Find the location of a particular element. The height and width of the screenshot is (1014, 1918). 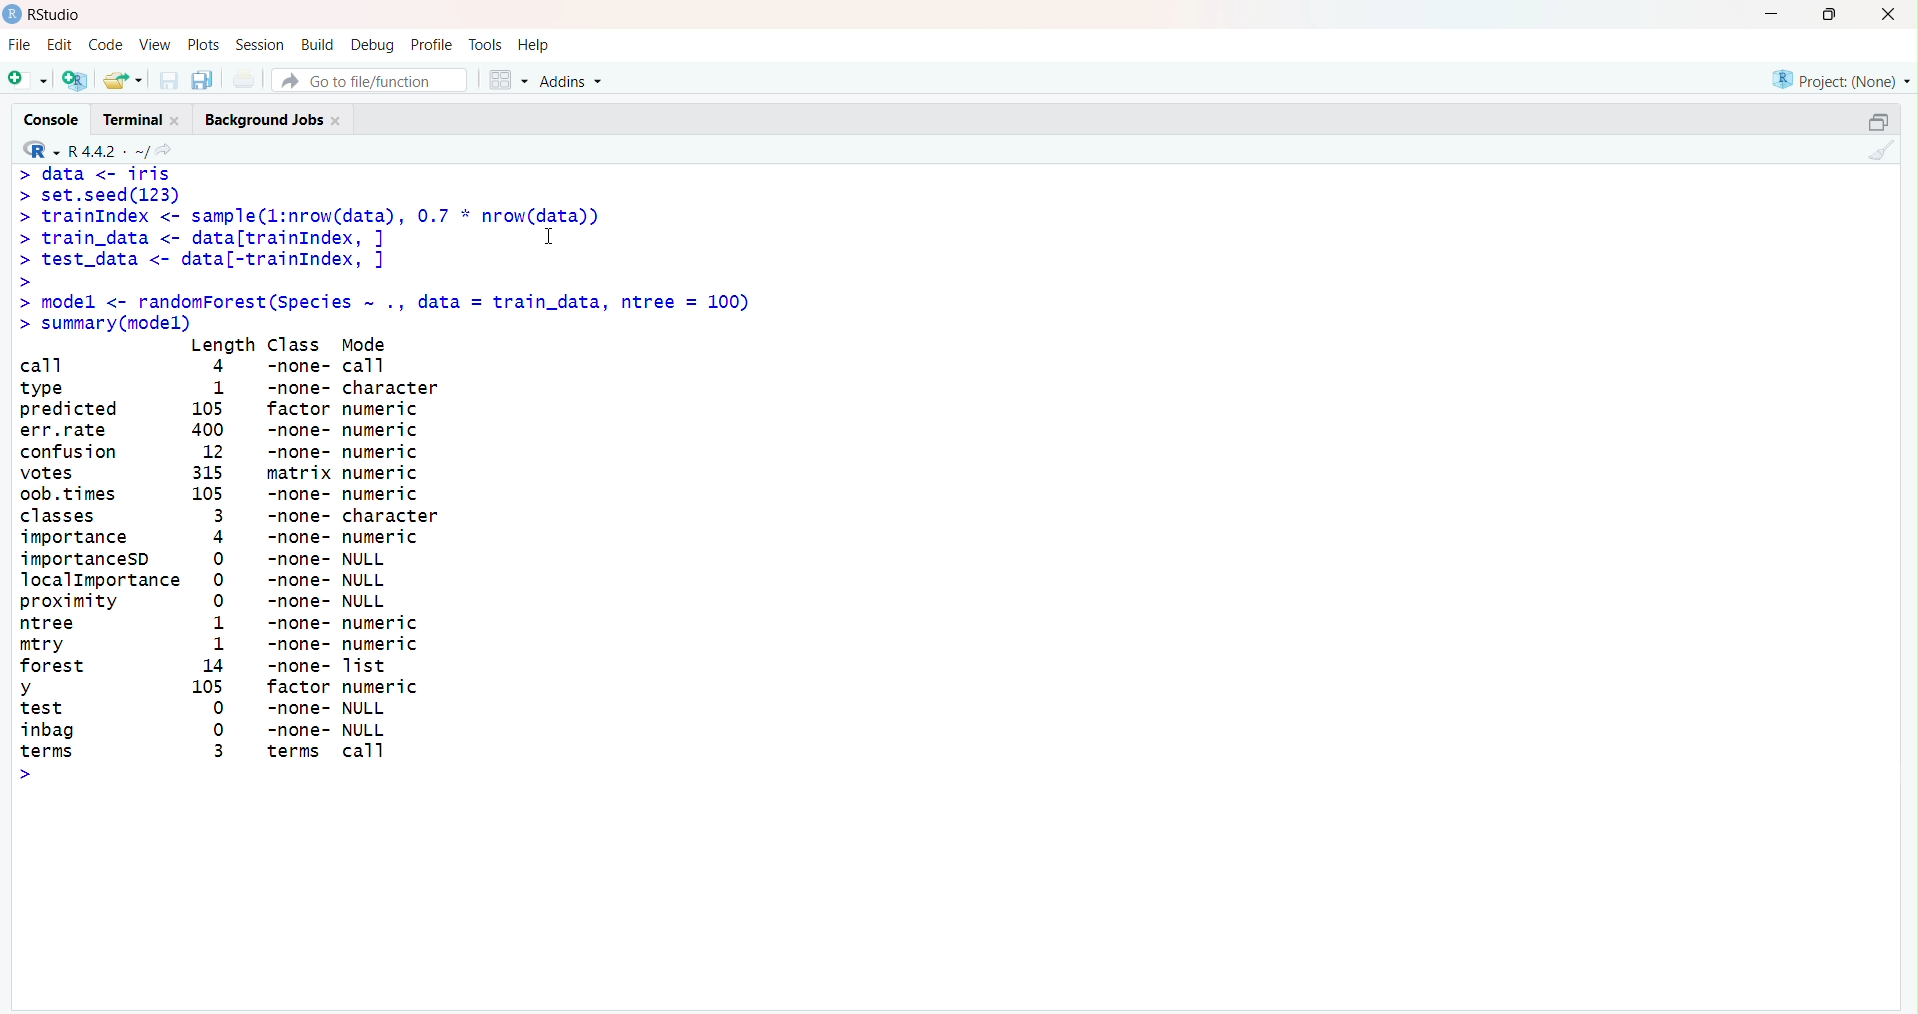

Addins is located at coordinates (574, 79).